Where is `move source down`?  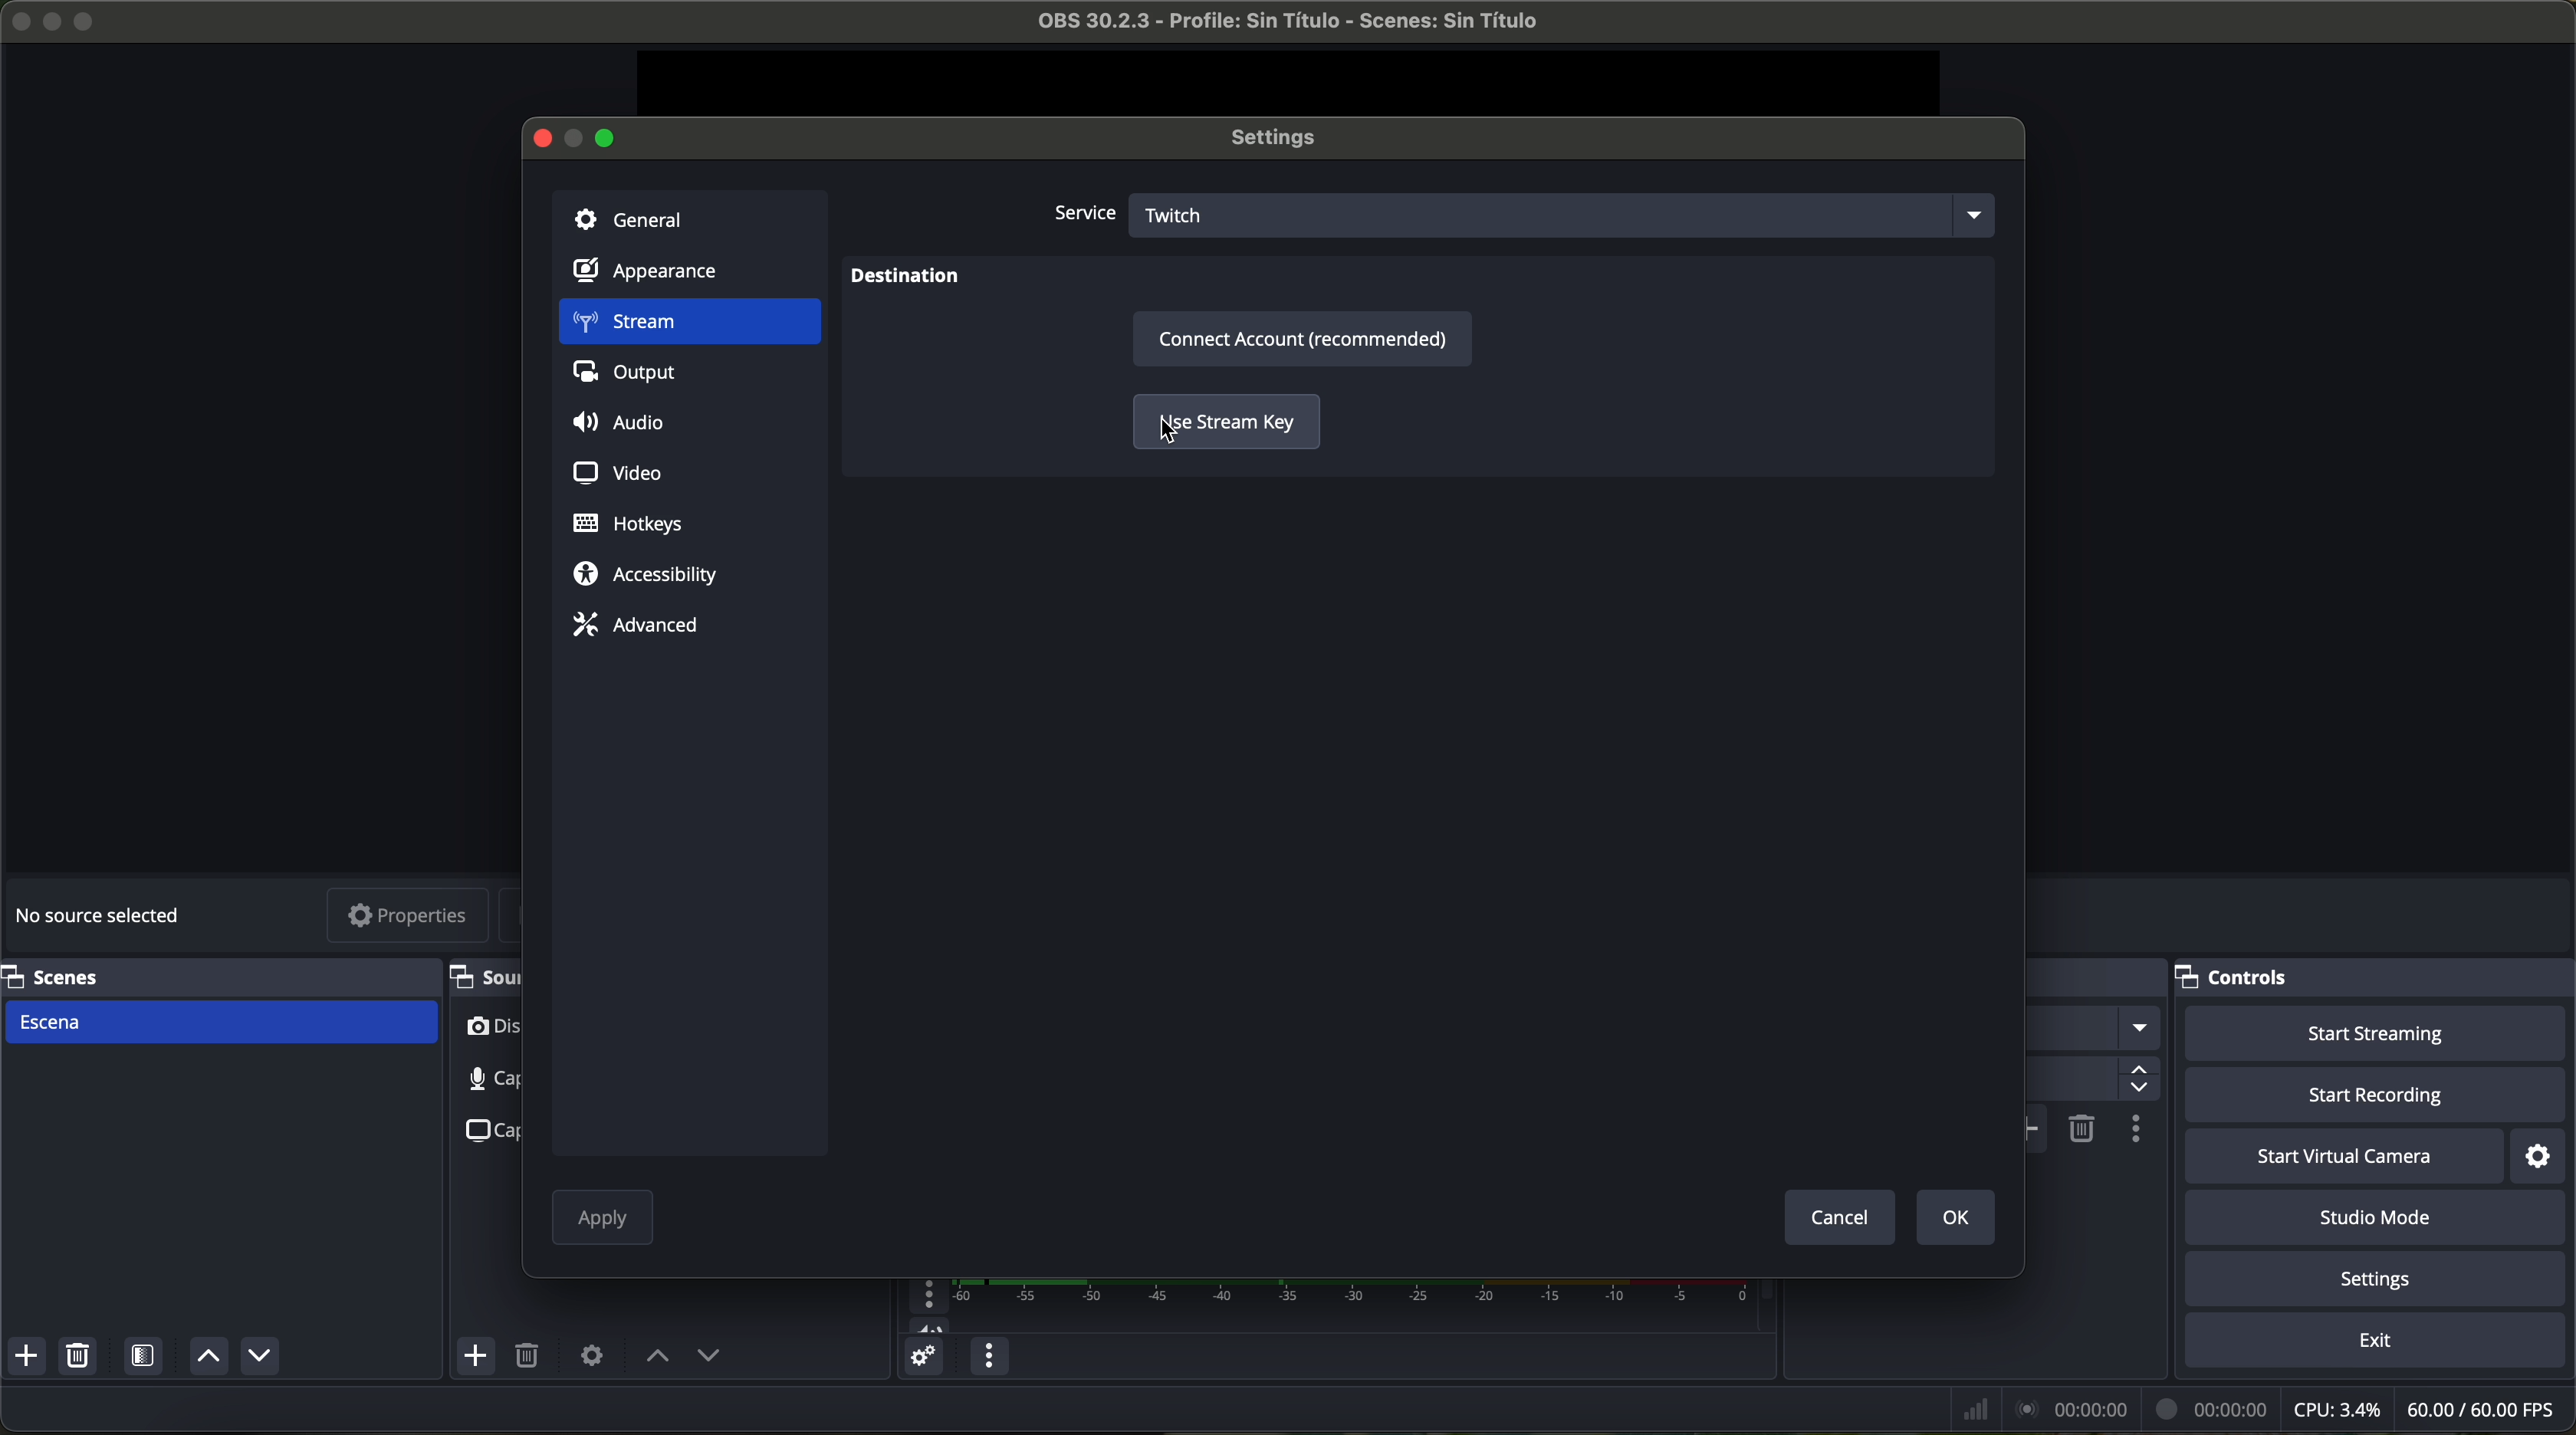 move source down is located at coordinates (708, 1358).